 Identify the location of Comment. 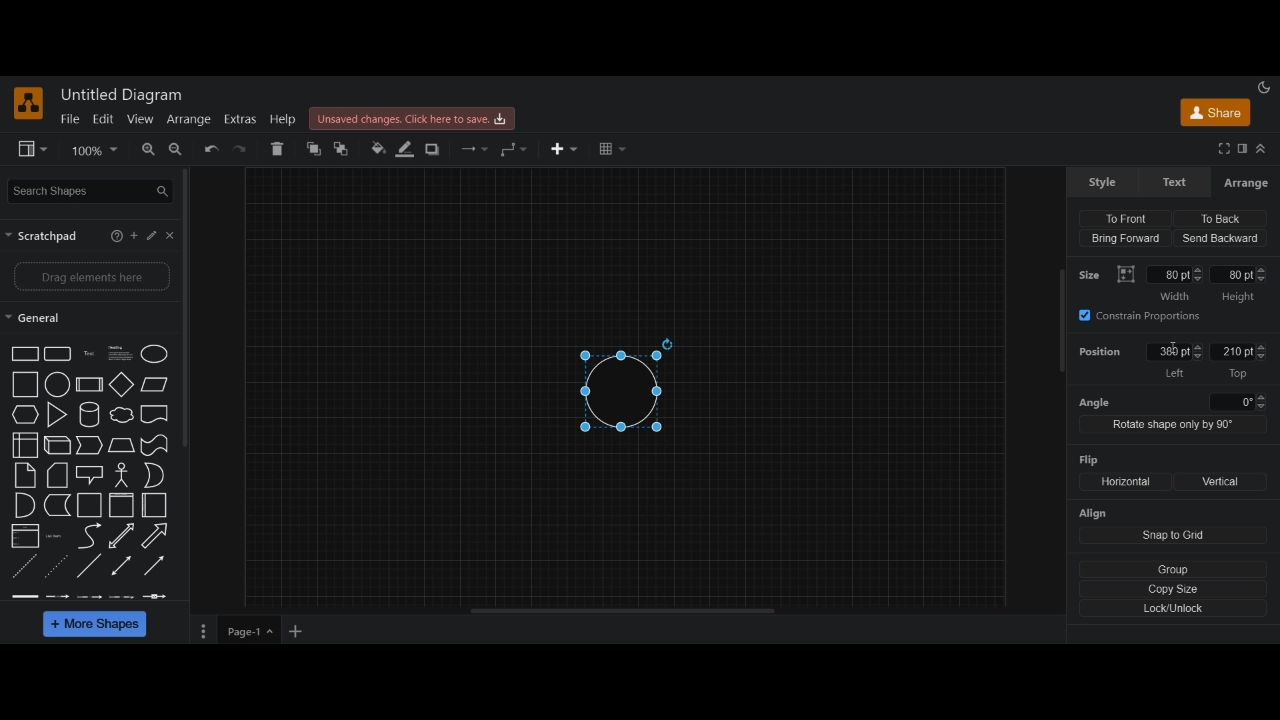
(90, 475).